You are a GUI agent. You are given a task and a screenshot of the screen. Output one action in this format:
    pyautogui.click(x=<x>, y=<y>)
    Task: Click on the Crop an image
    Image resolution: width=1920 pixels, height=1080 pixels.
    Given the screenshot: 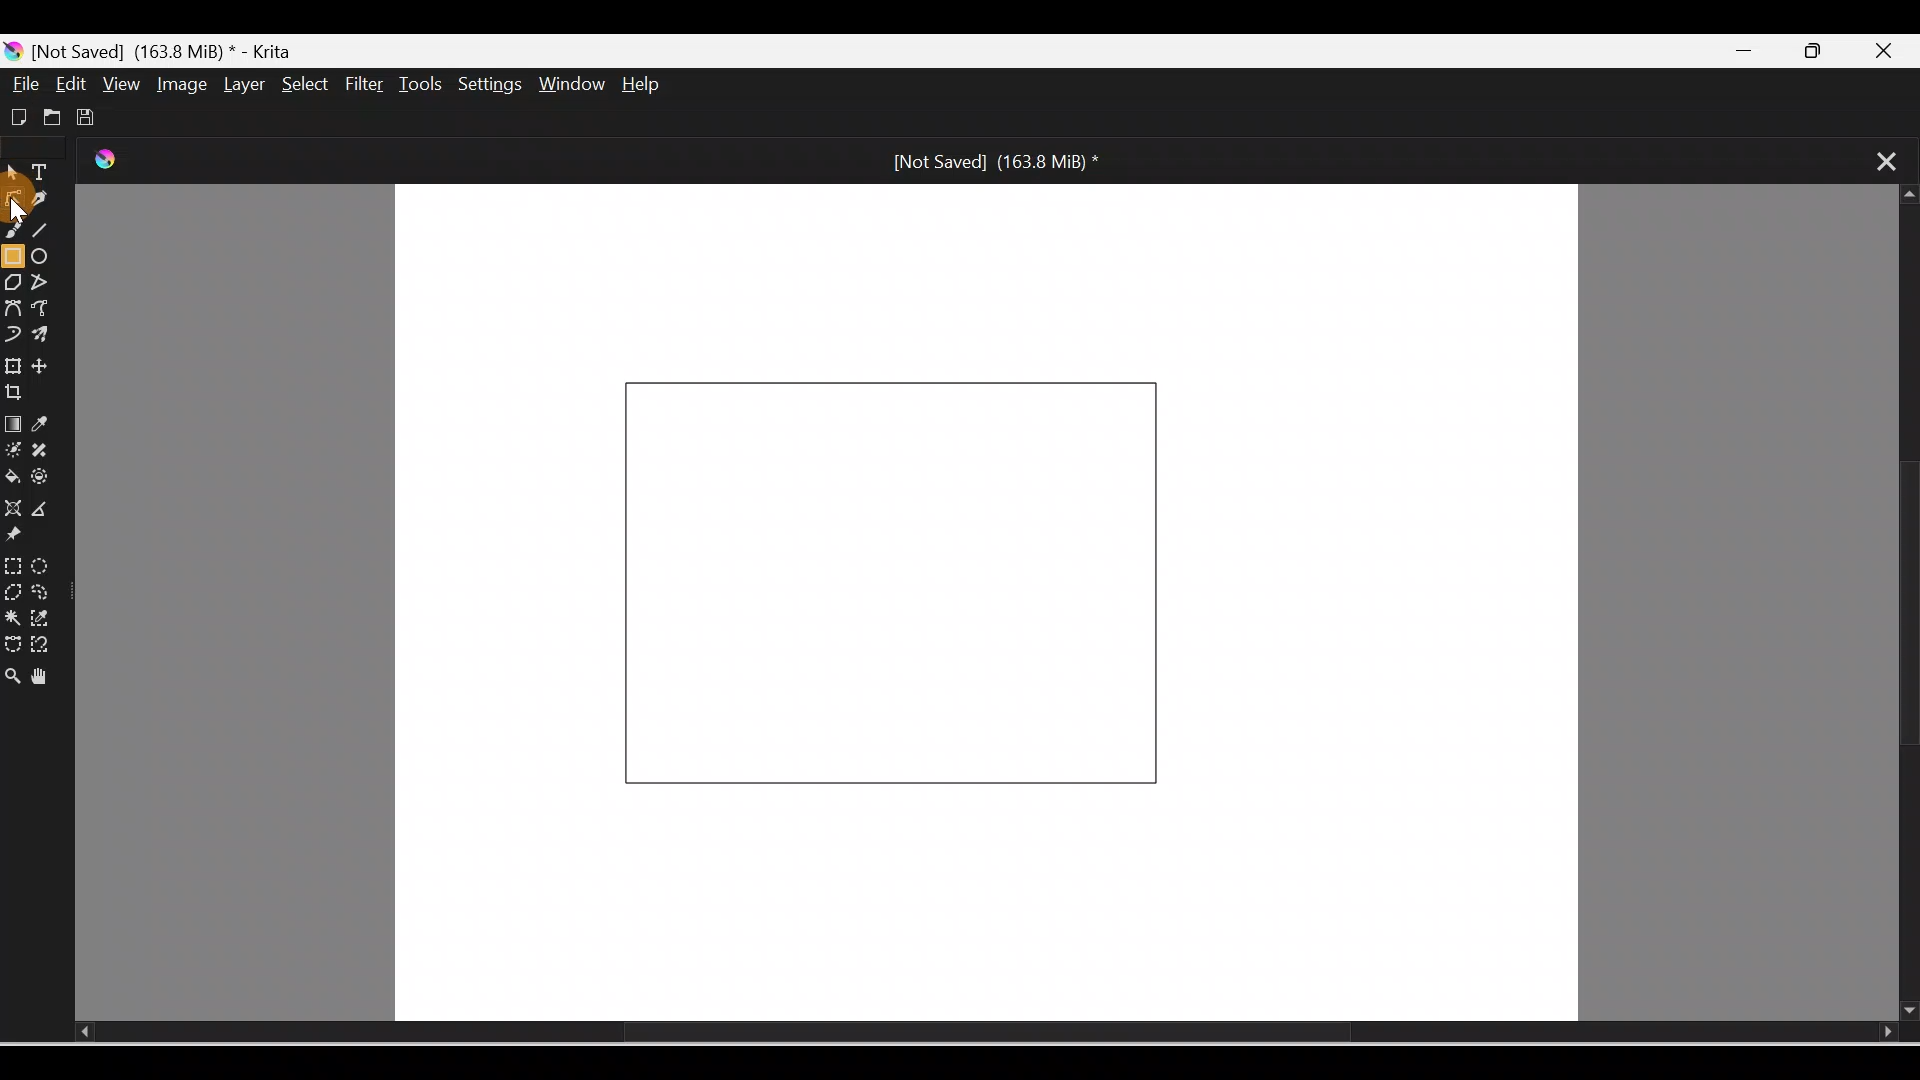 What is the action you would take?
    pyautogui.click(x=23, y=393)
    